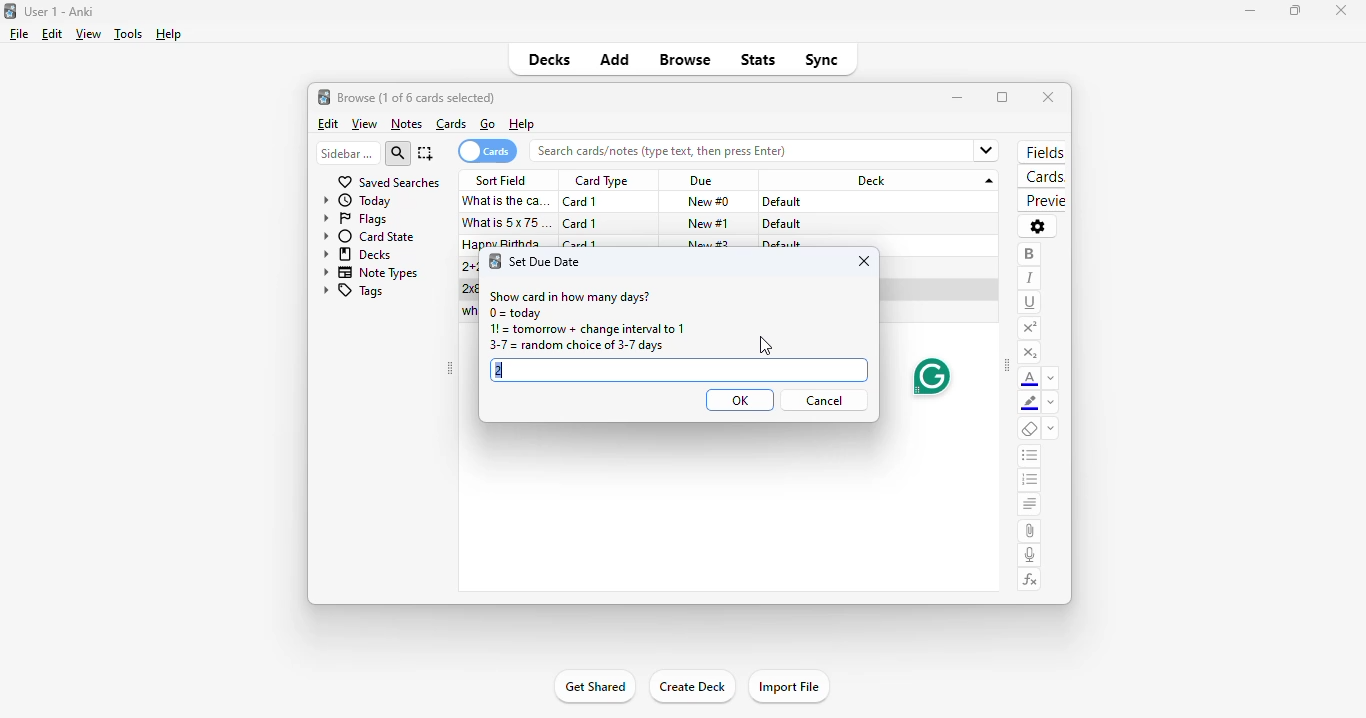 The height and width of the screenshot is (718, 1366). What do you see at coordinates (1340, 9) in the screenshot?
I see `close` at bounding box center [1340, 9].